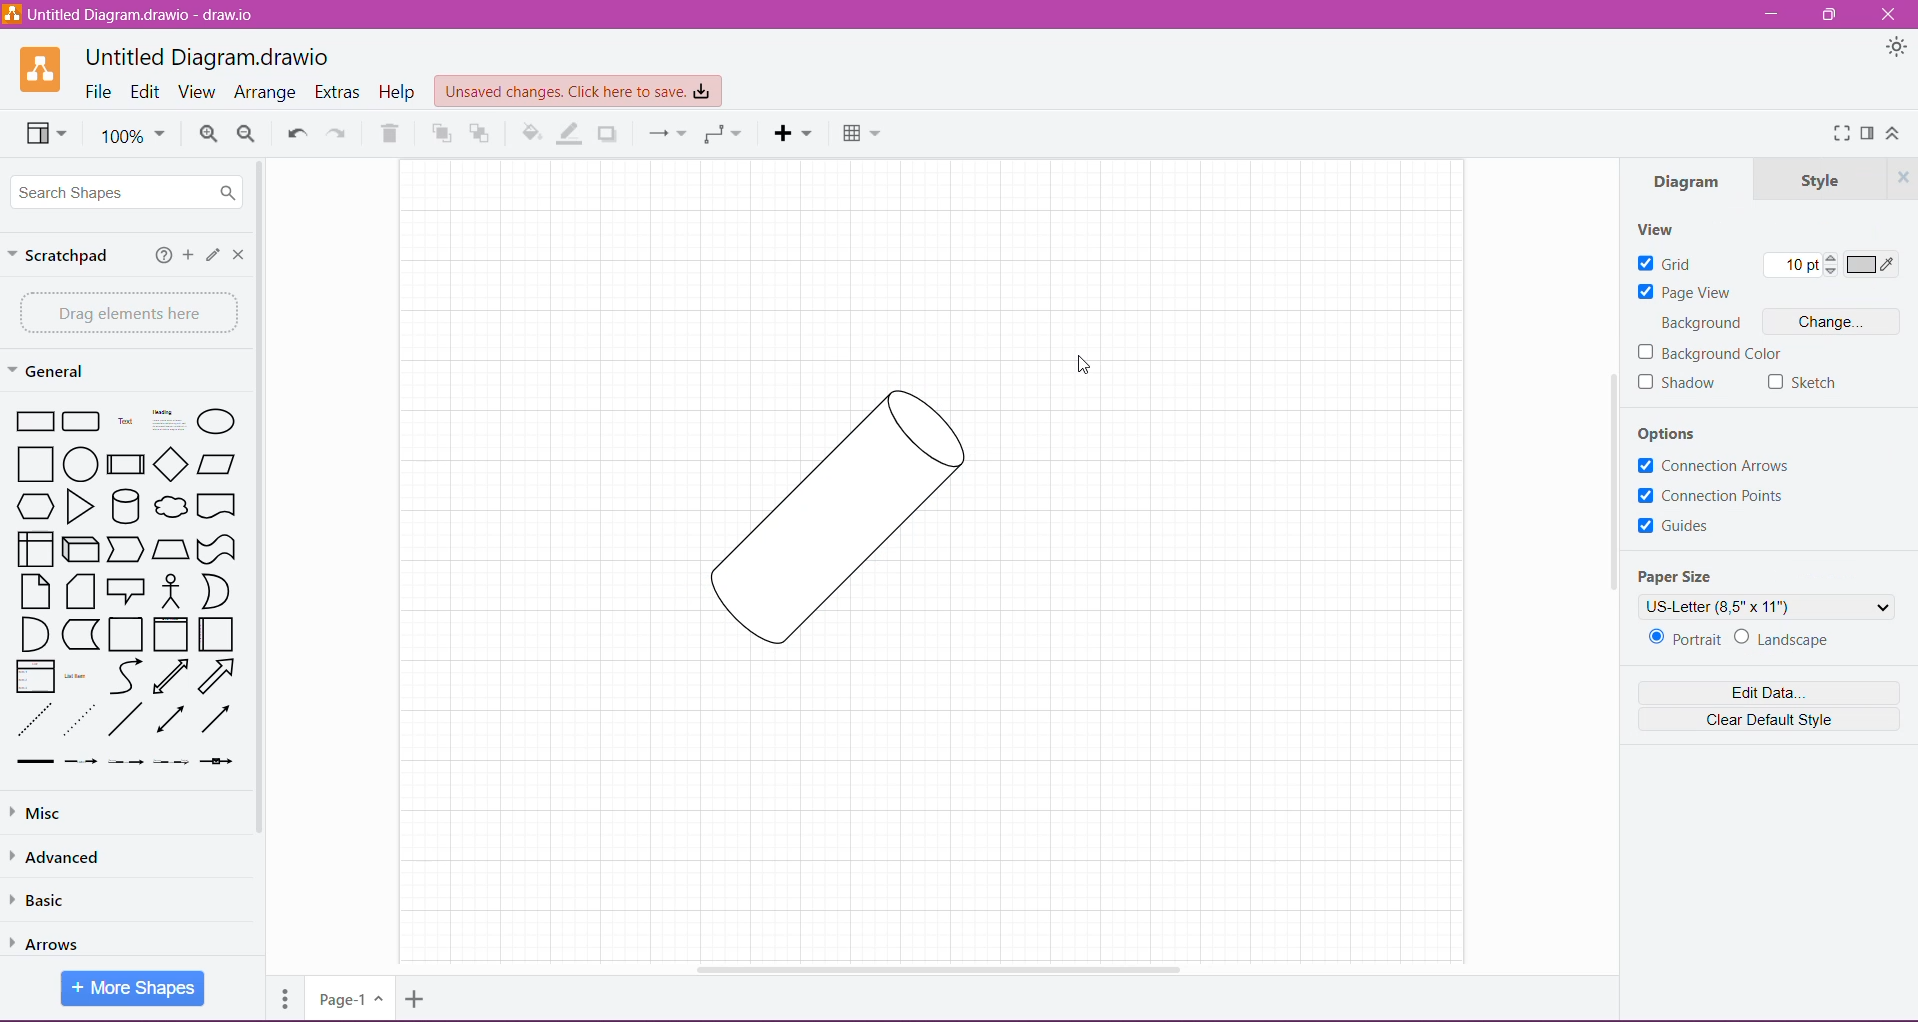 The image size is (1918, 1022). Describe the element at coordinates (1768, 721) in the screenshot. I see `Clear Default Style` at that location.